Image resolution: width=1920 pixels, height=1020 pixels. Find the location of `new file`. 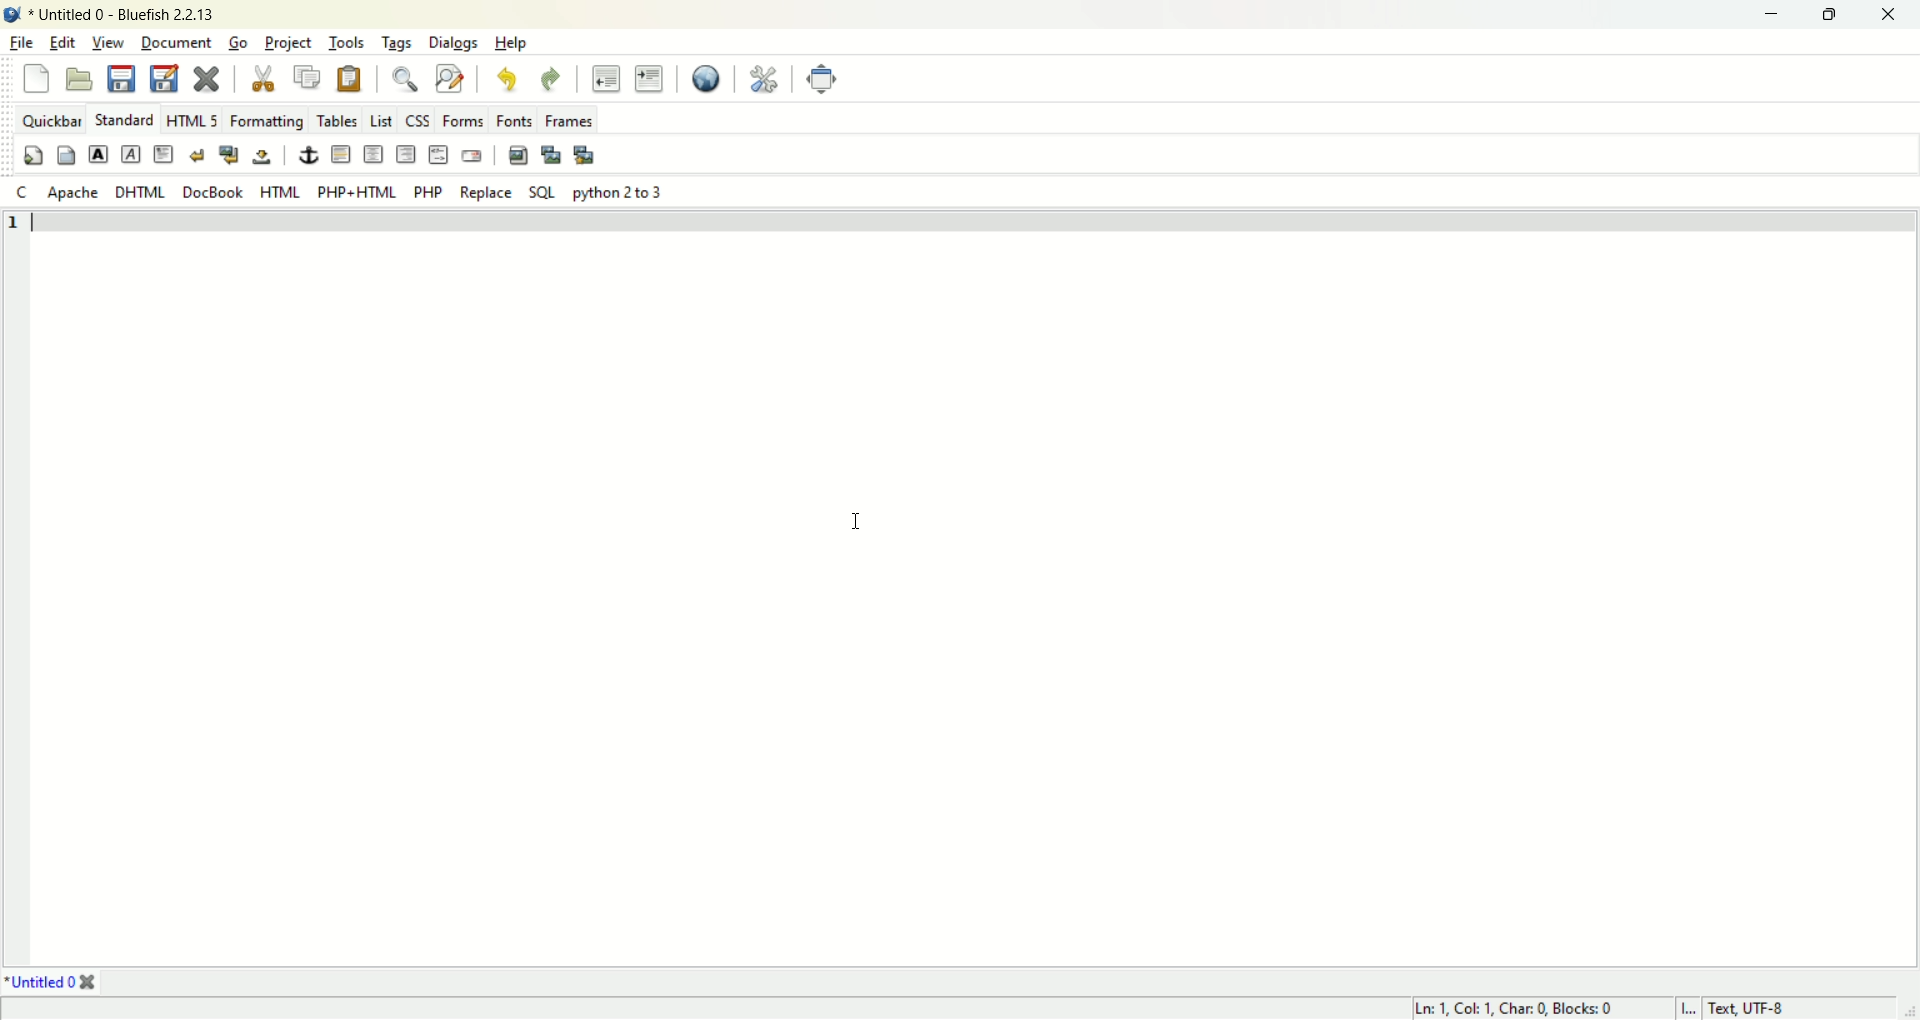

new file is located at coordinates (38, 77).